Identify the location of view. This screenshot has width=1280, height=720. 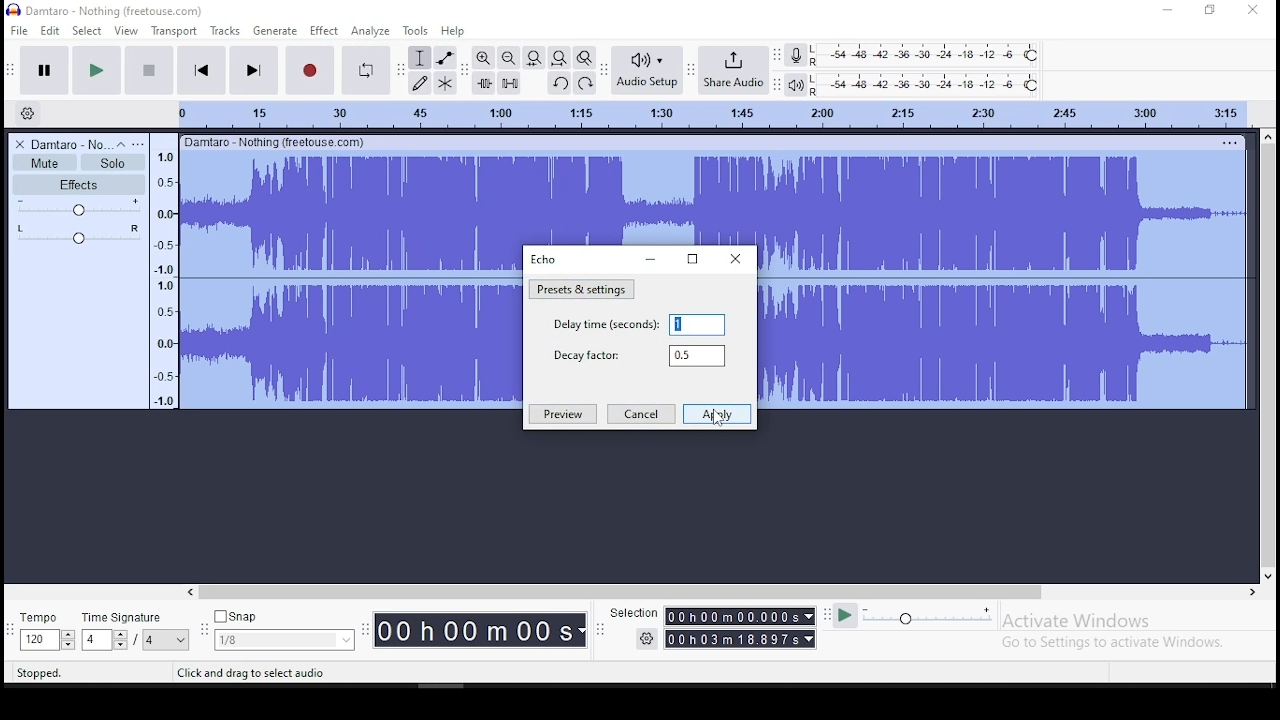
(126, 30).